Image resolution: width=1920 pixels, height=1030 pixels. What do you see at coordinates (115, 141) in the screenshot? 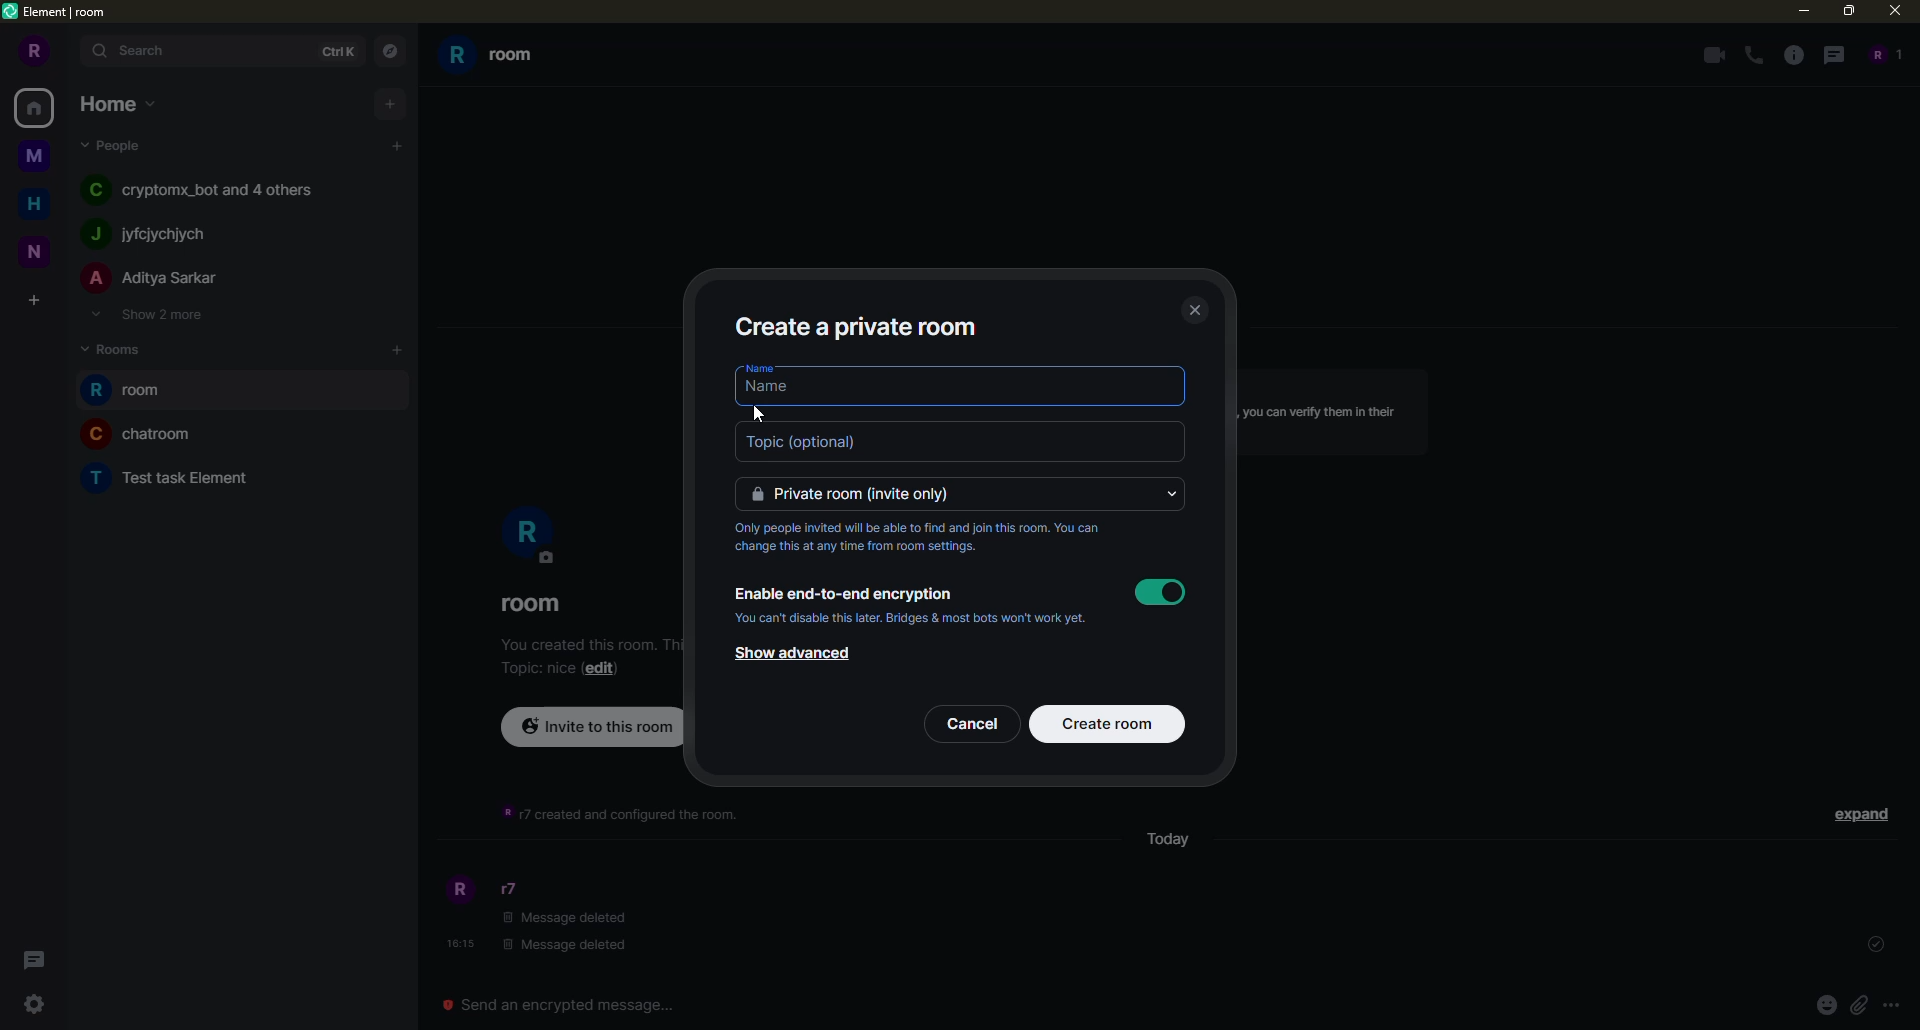
I see `people` at bounding box center [115, 141].